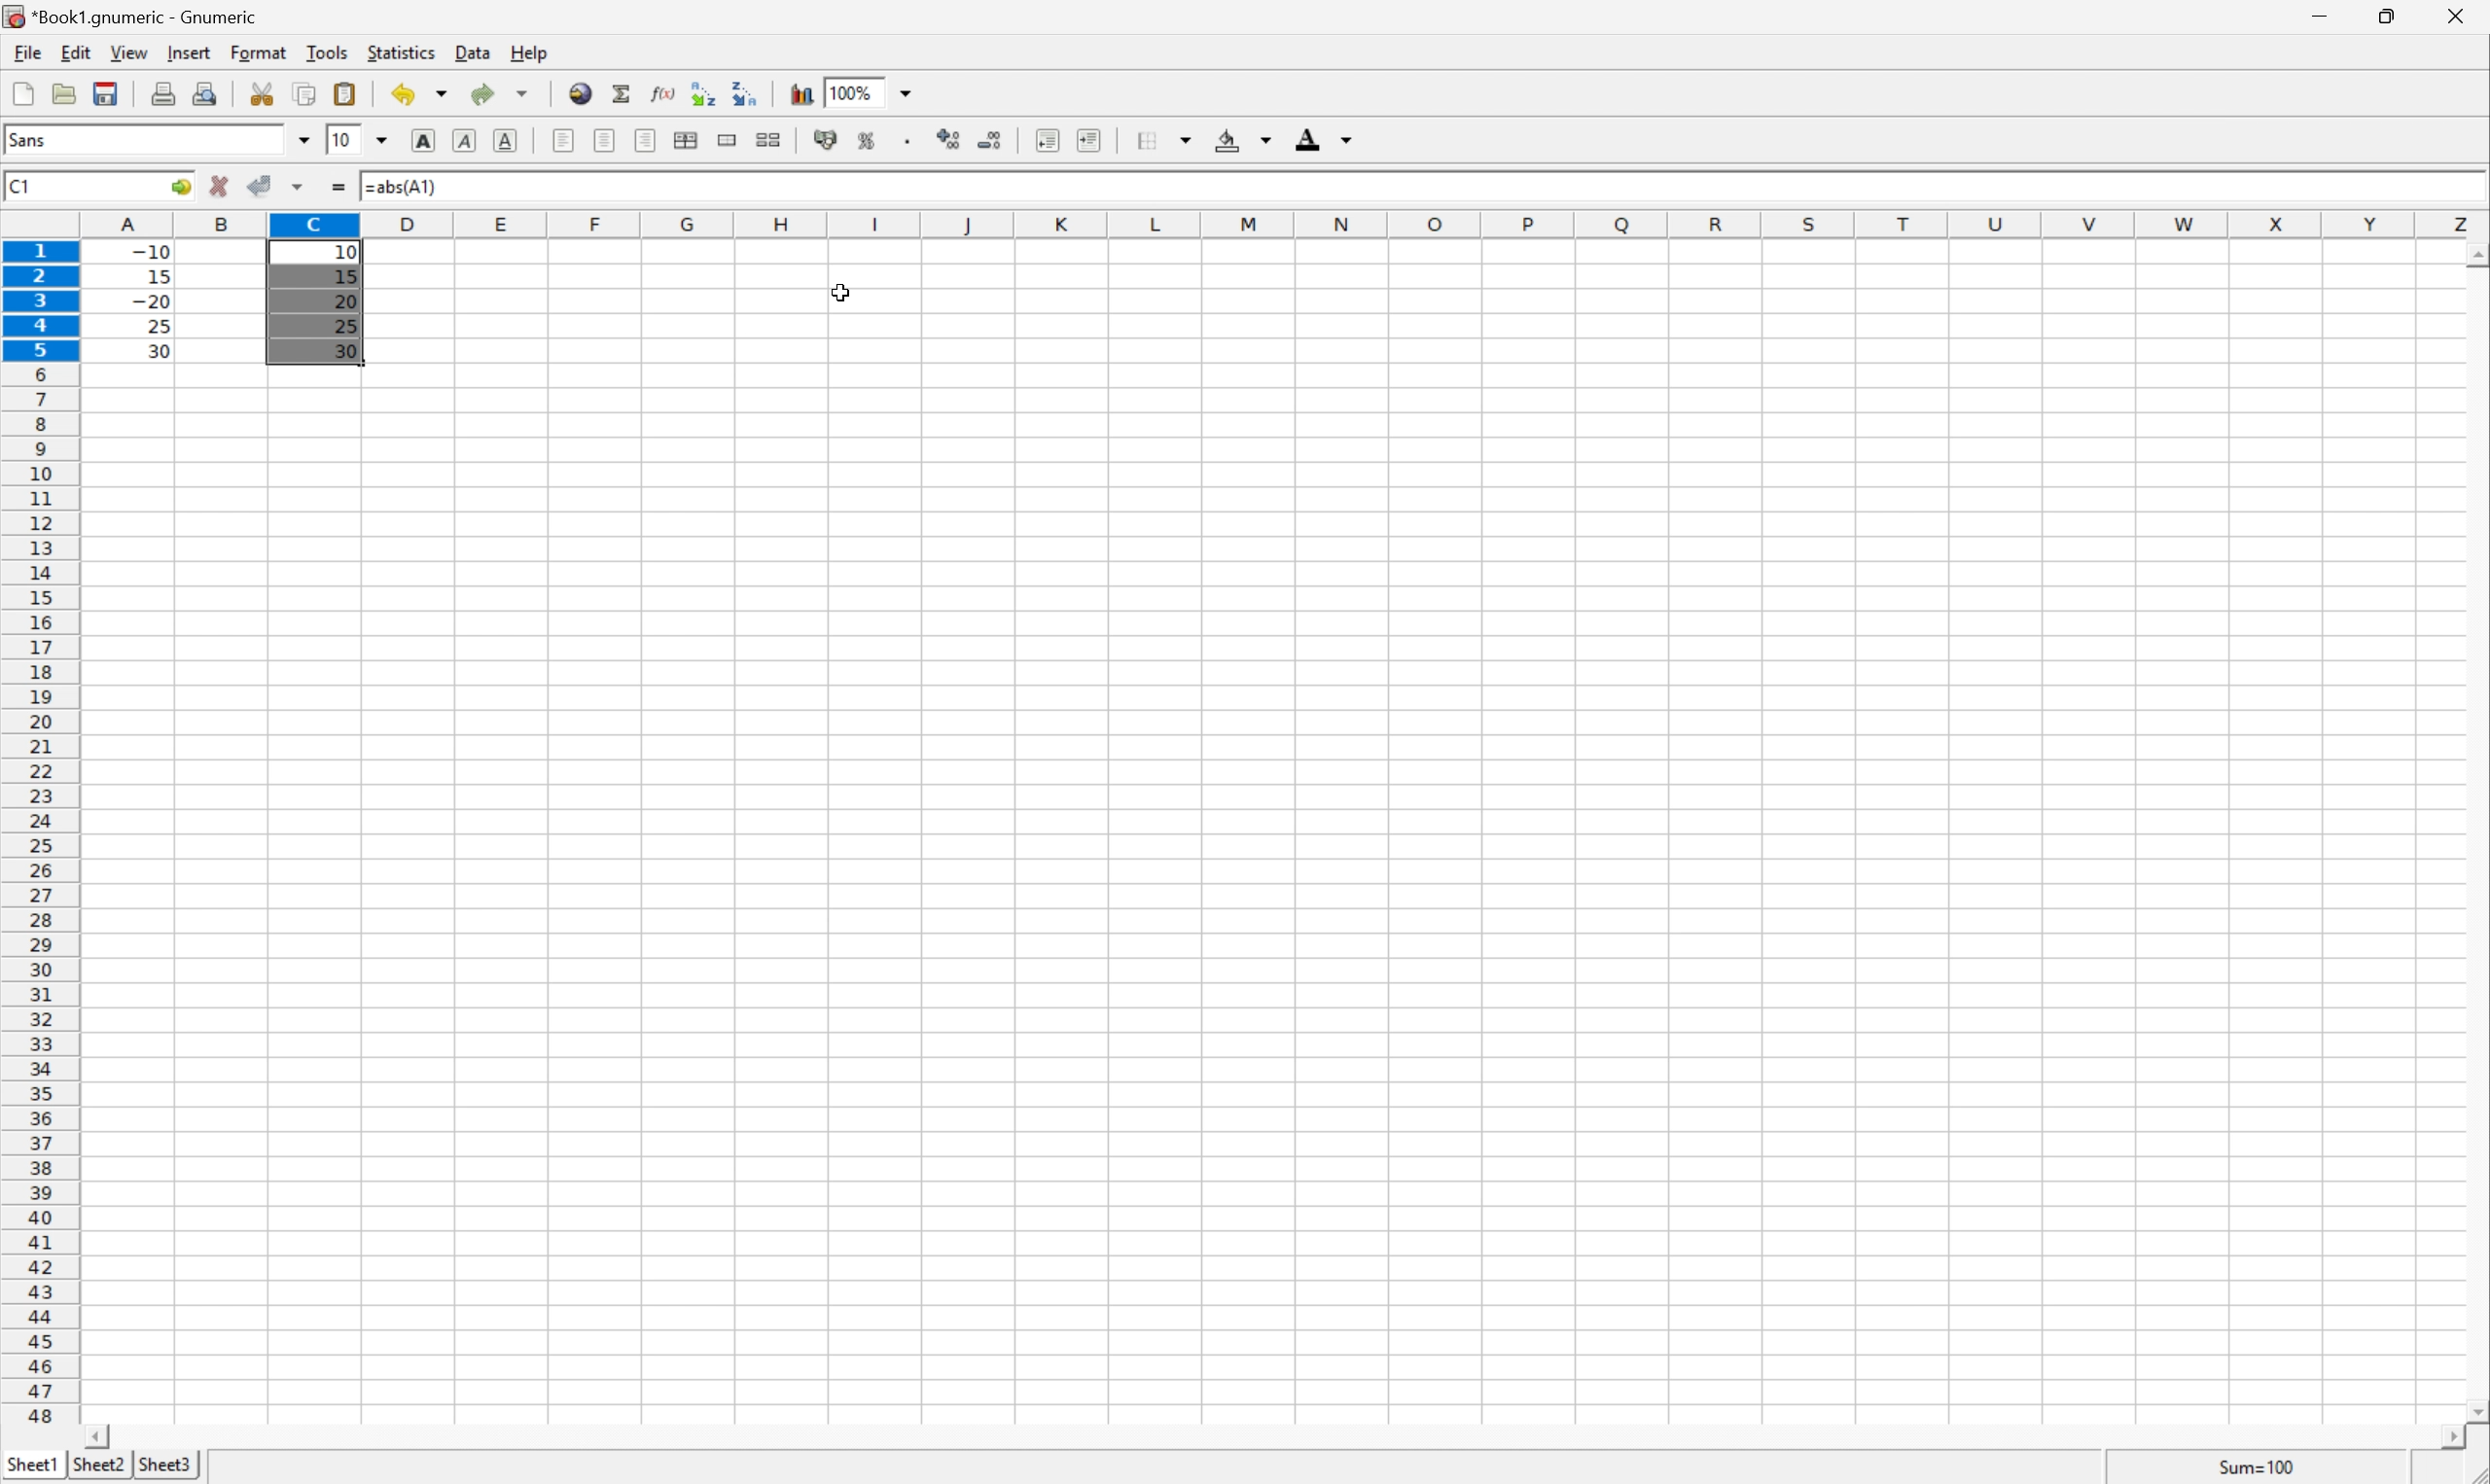 Image resolution: width=2490 pixels, height=1484 pixels. Describe the element at coordinates (349, 94) in the screenshot. I see `Paste the clipboard` at that location.